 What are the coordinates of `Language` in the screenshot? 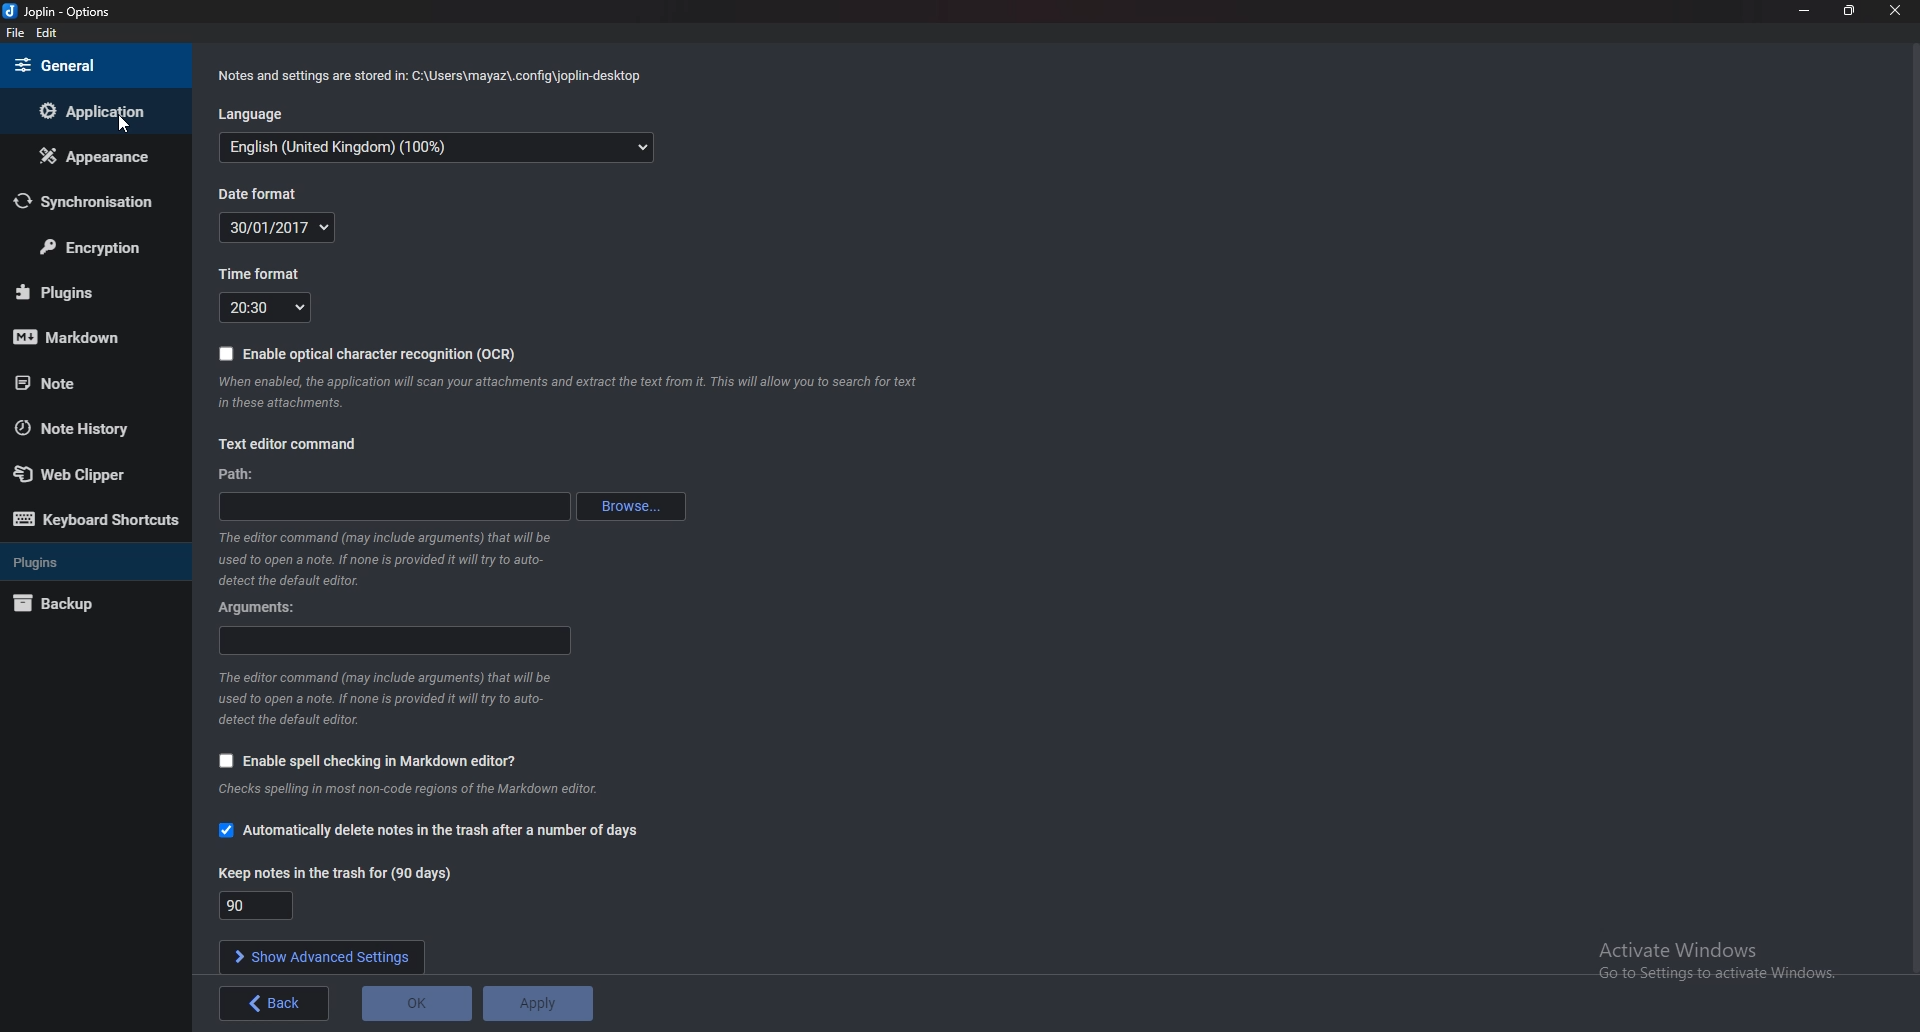 It's located at (253, 115).